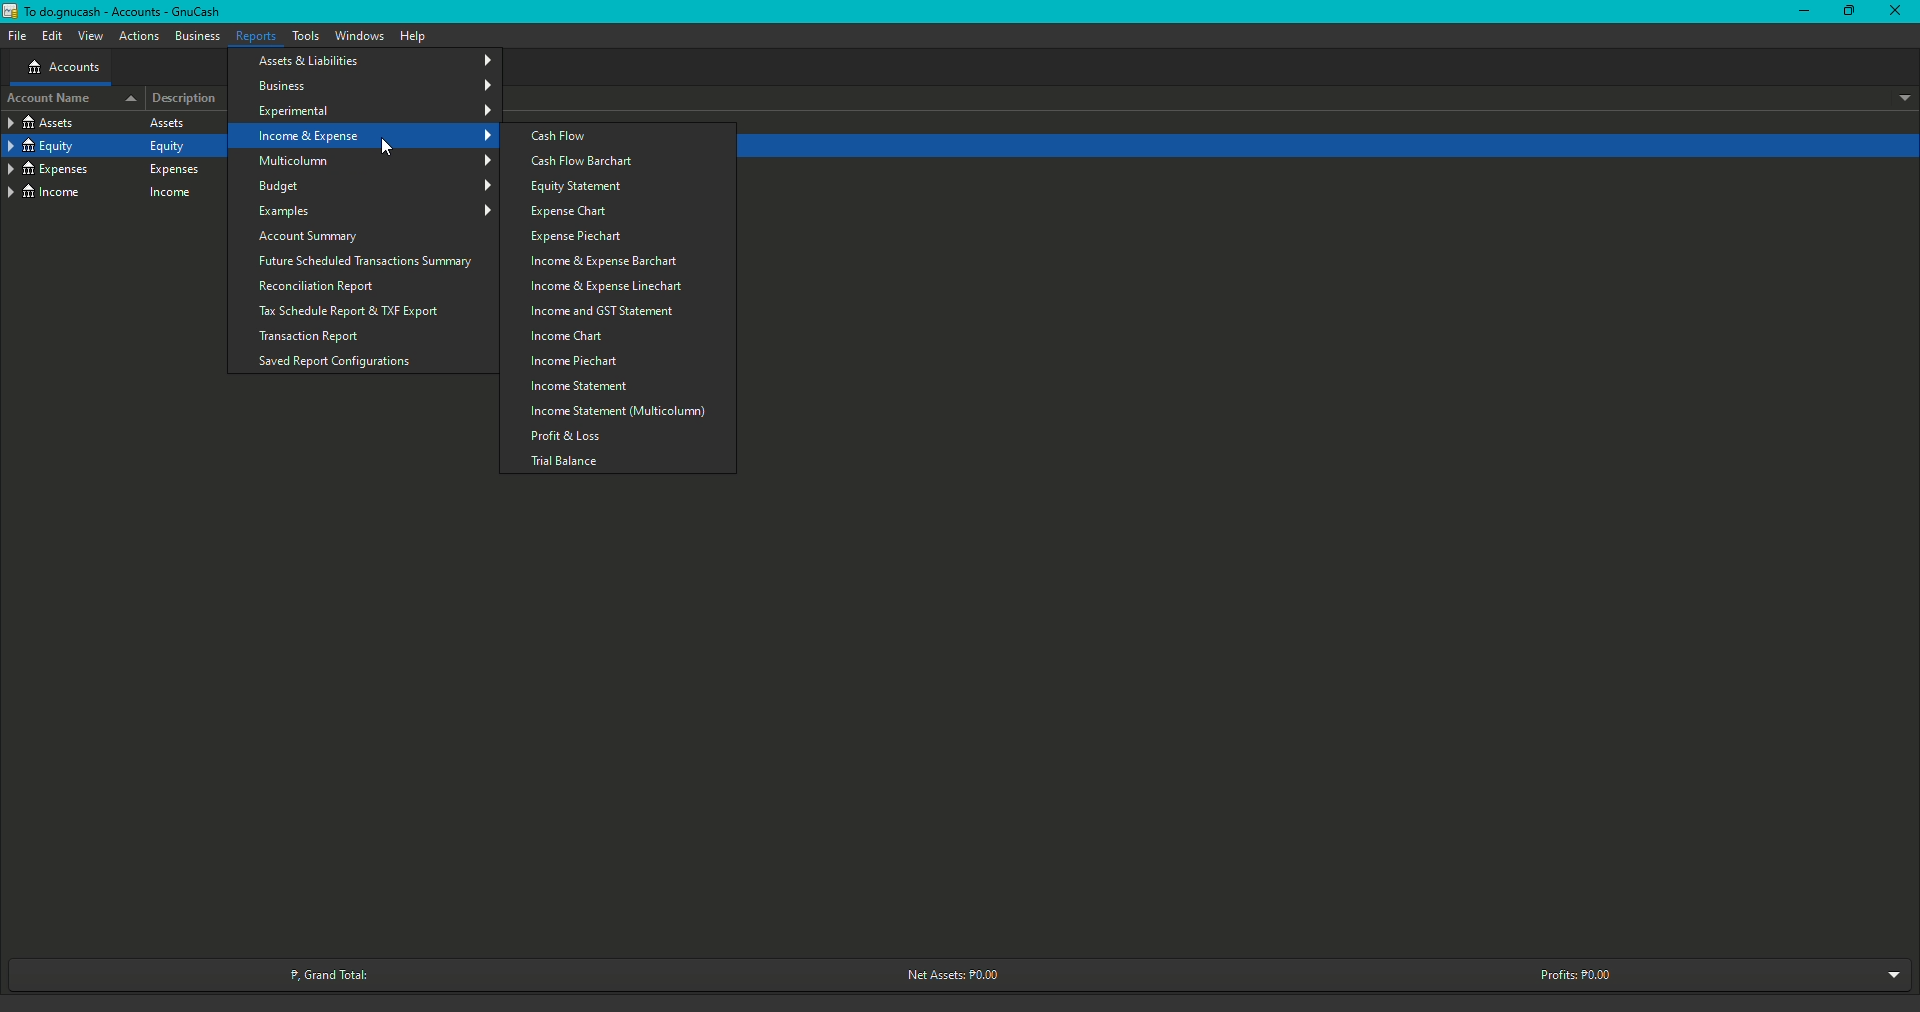  I want to click on Restore, so click(1799, 14).